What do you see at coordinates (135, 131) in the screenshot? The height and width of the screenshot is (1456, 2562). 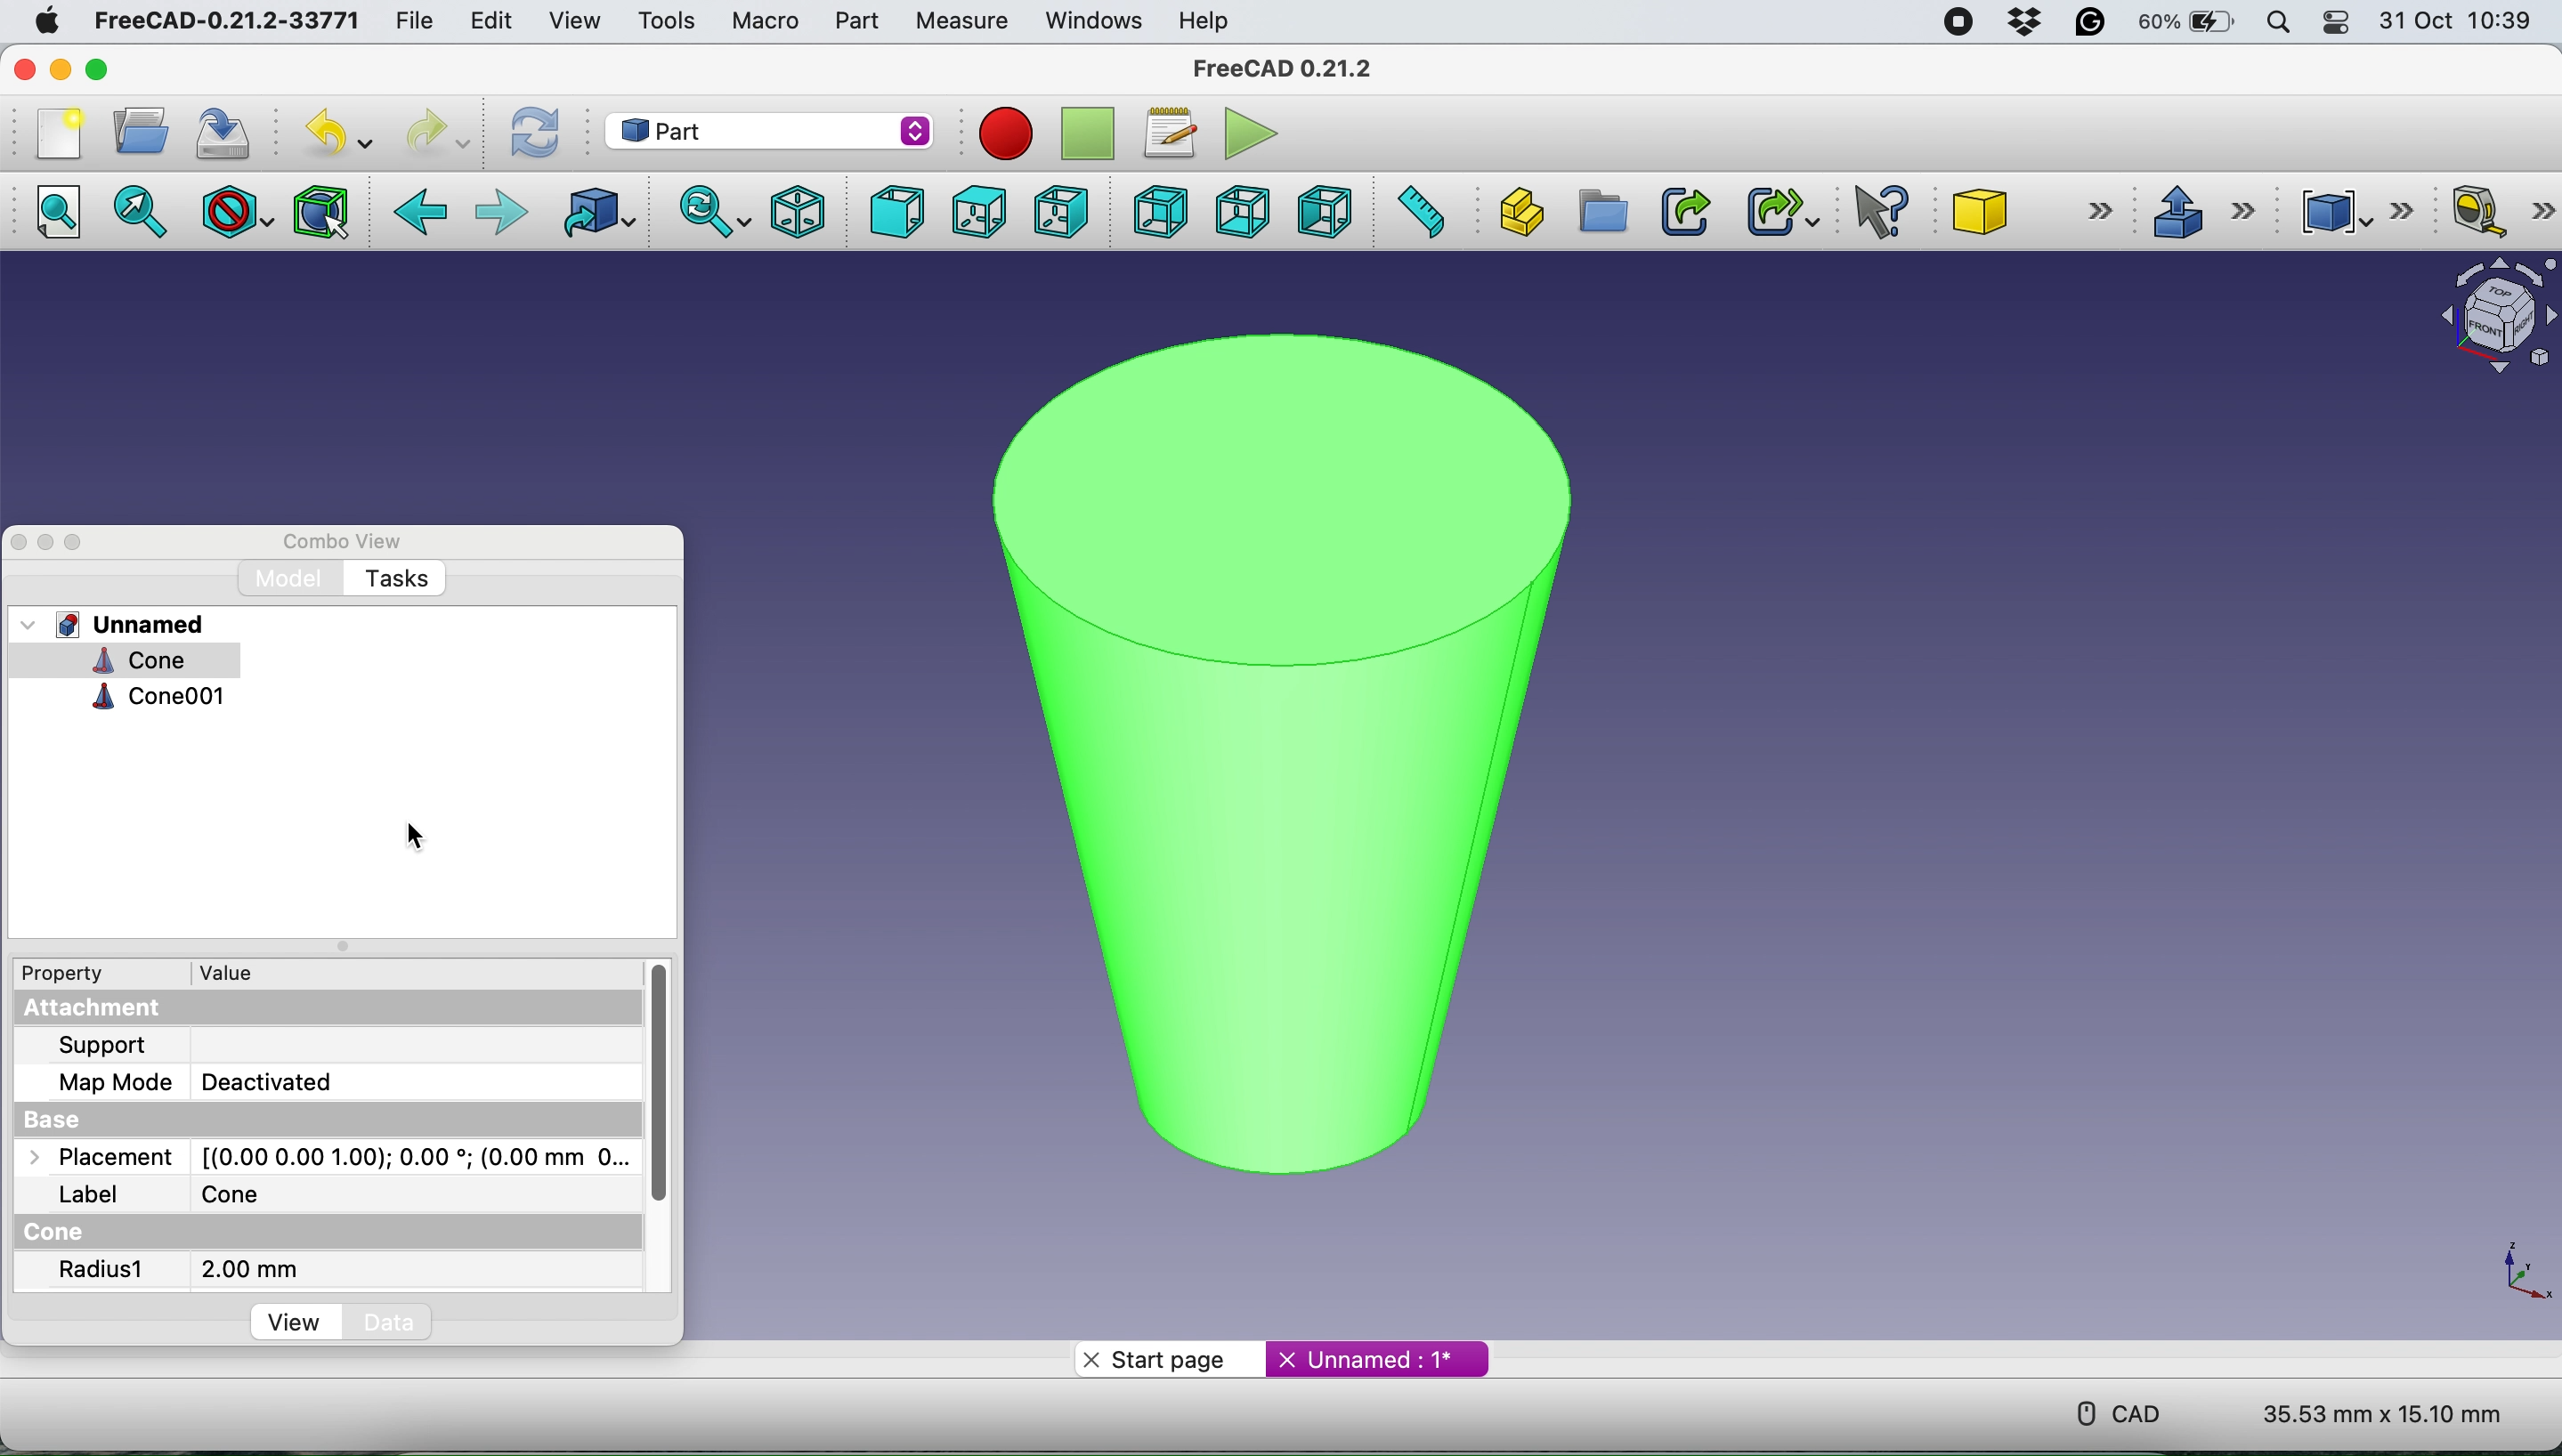 I see `open` at bounding box center [135, 131].